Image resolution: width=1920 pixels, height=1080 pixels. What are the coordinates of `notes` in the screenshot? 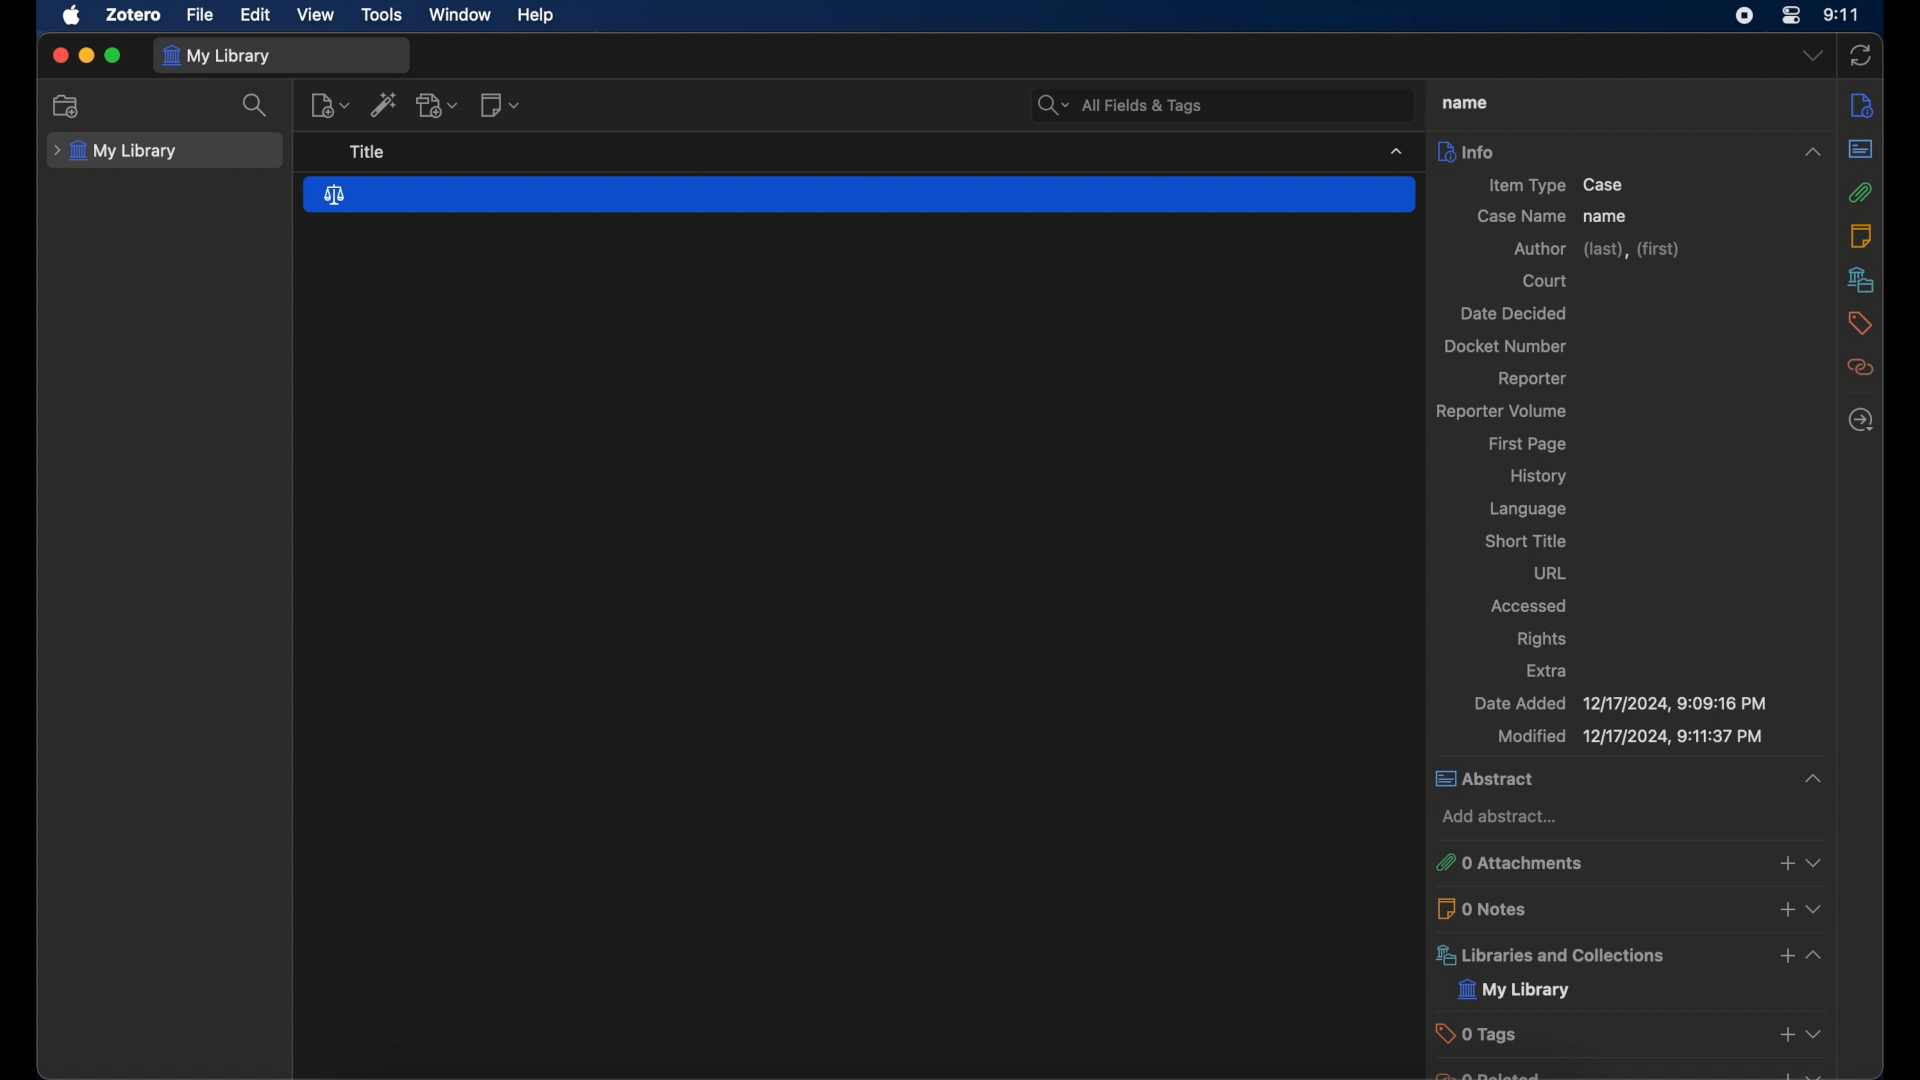 It's located at (1860, 237).